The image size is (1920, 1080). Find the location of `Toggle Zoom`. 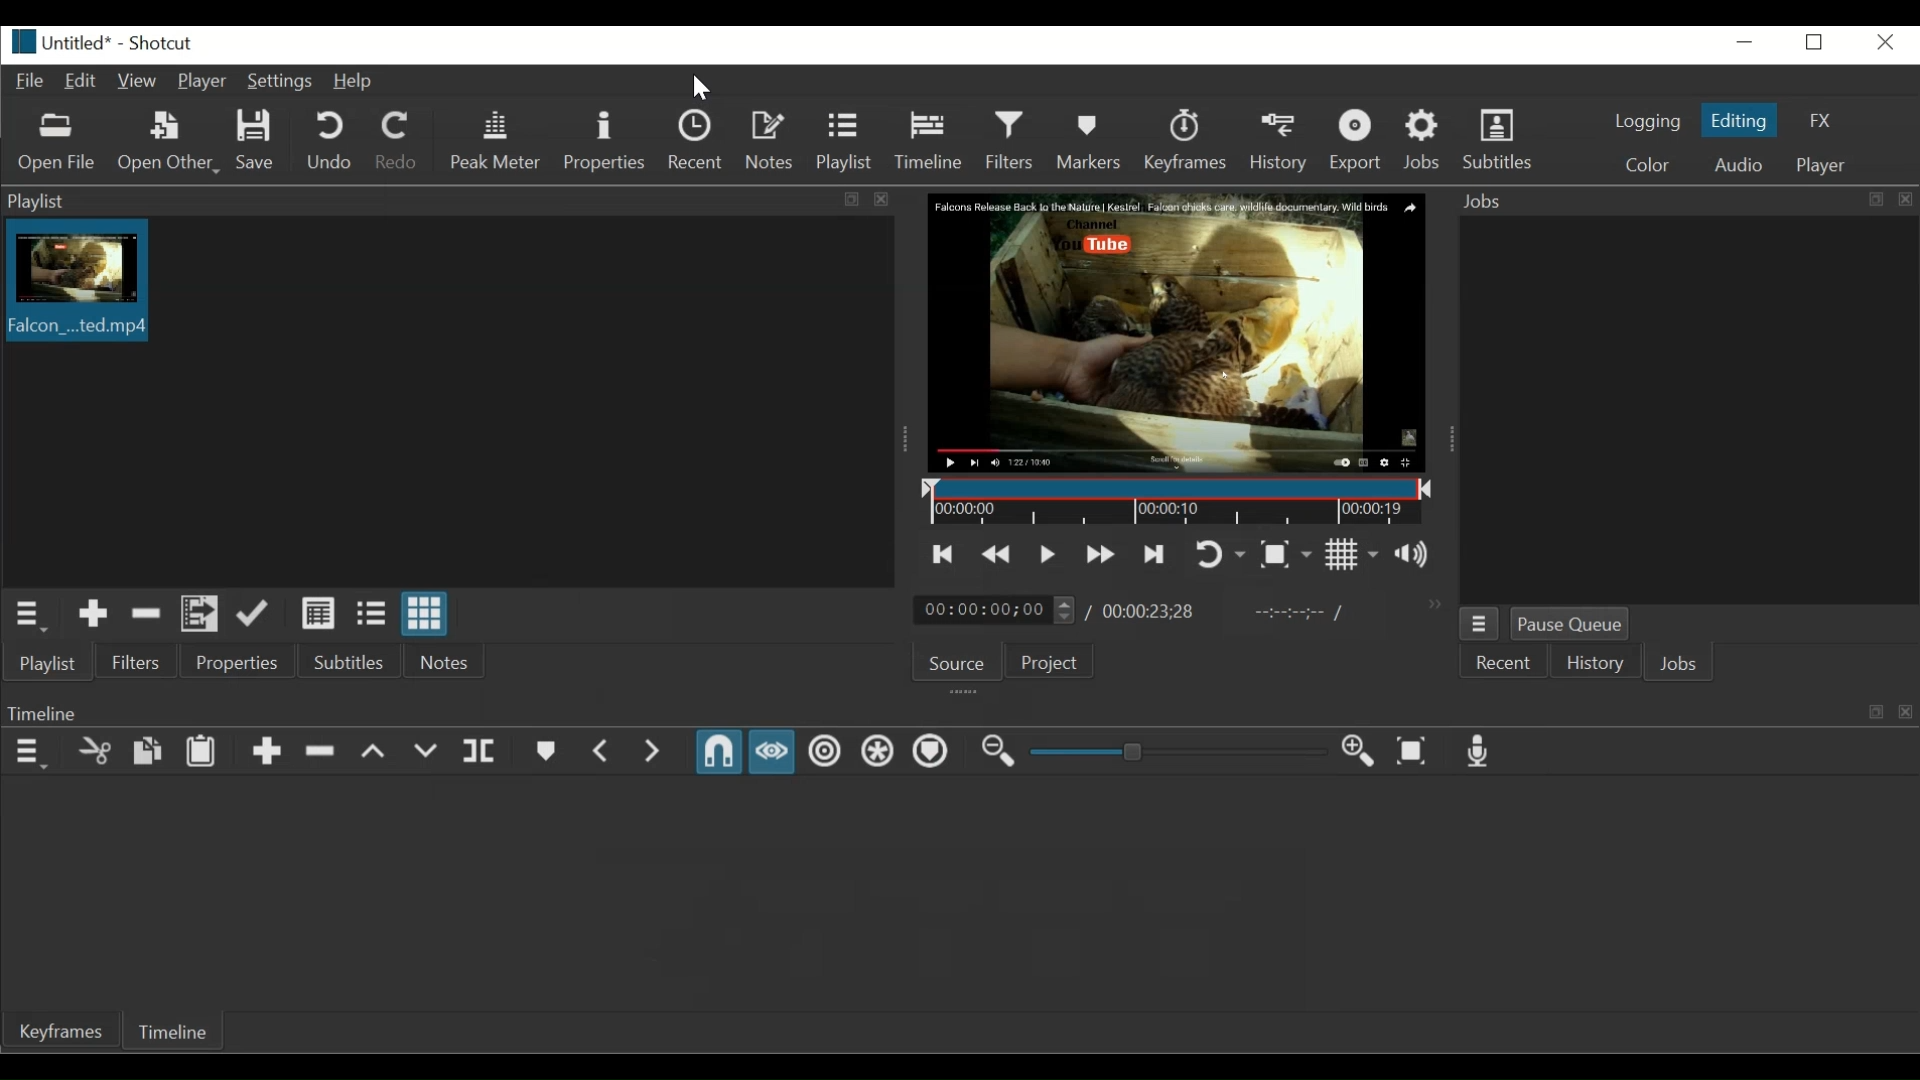

Toggle Zoom is located at coordinates (1287, 553).